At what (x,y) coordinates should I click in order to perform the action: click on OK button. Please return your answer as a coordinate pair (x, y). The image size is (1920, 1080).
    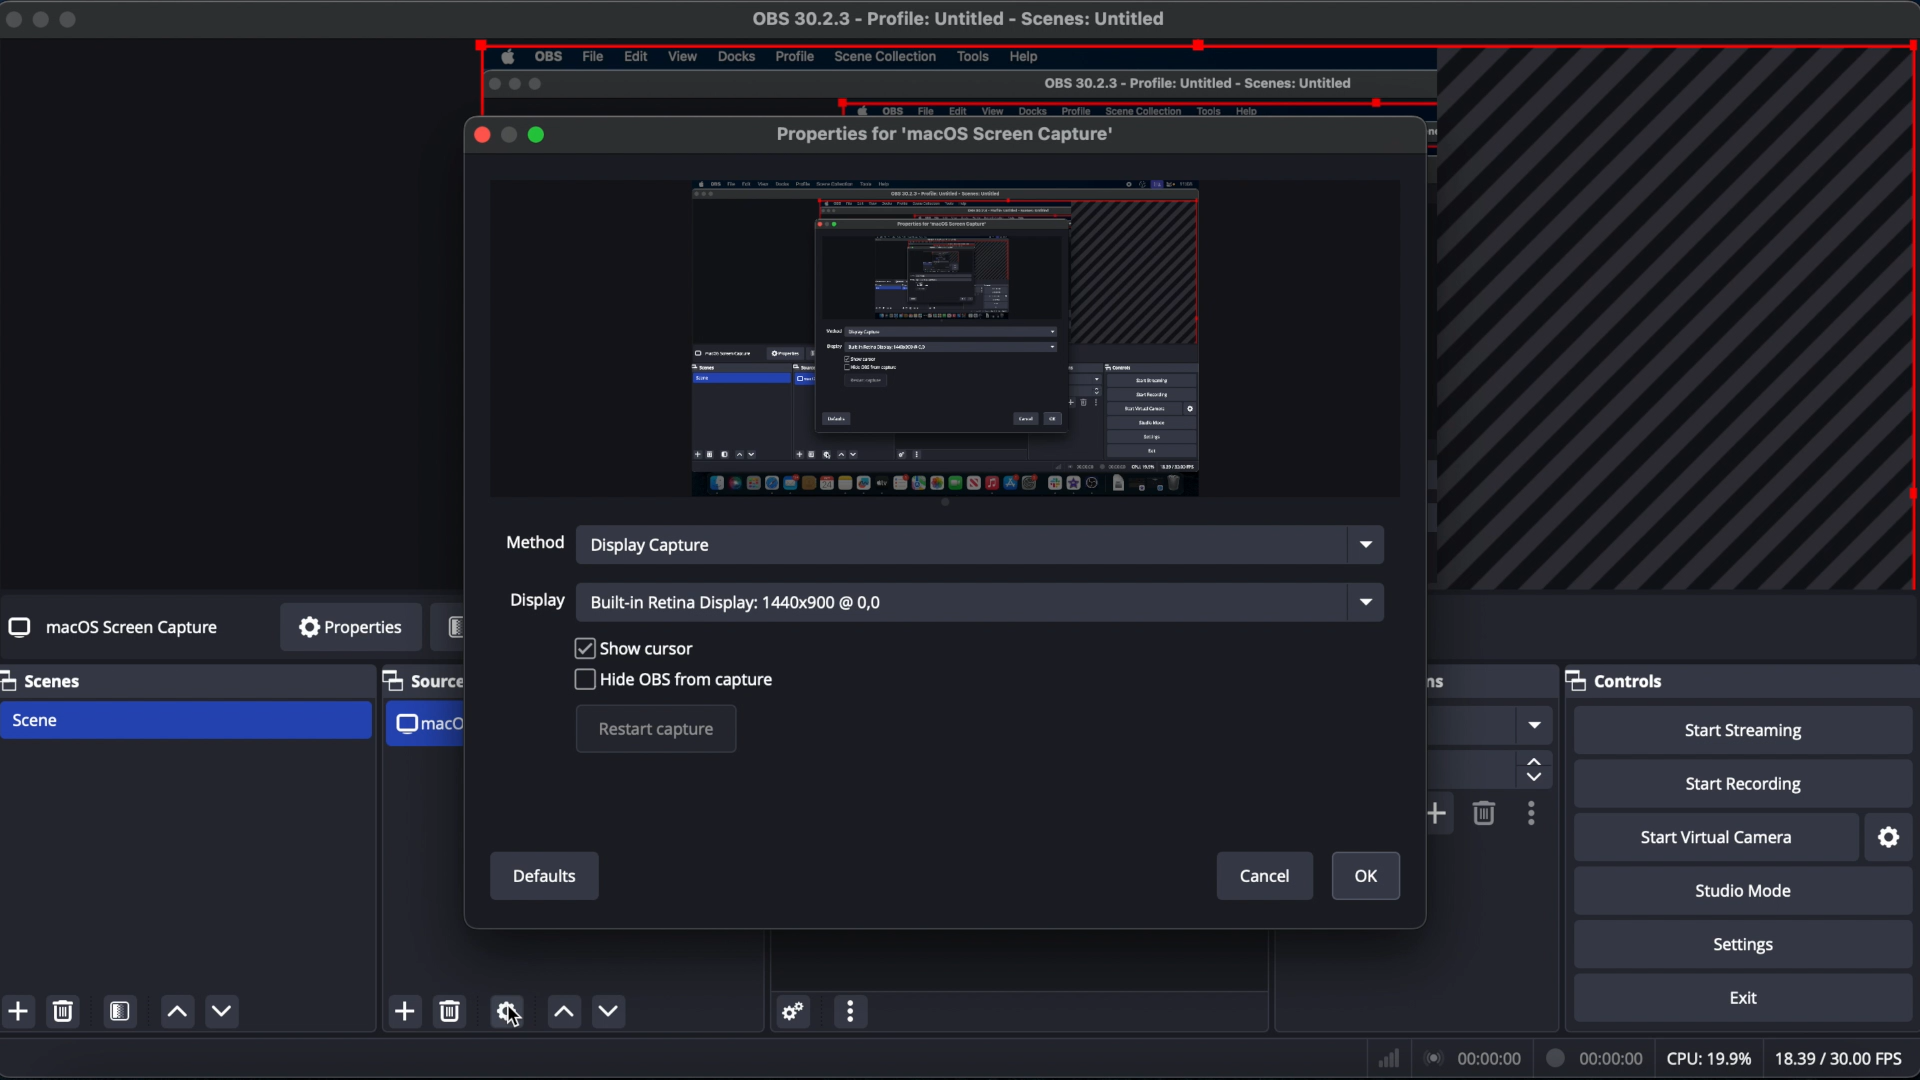
    Looking at the image, I should click on (1366, 876).